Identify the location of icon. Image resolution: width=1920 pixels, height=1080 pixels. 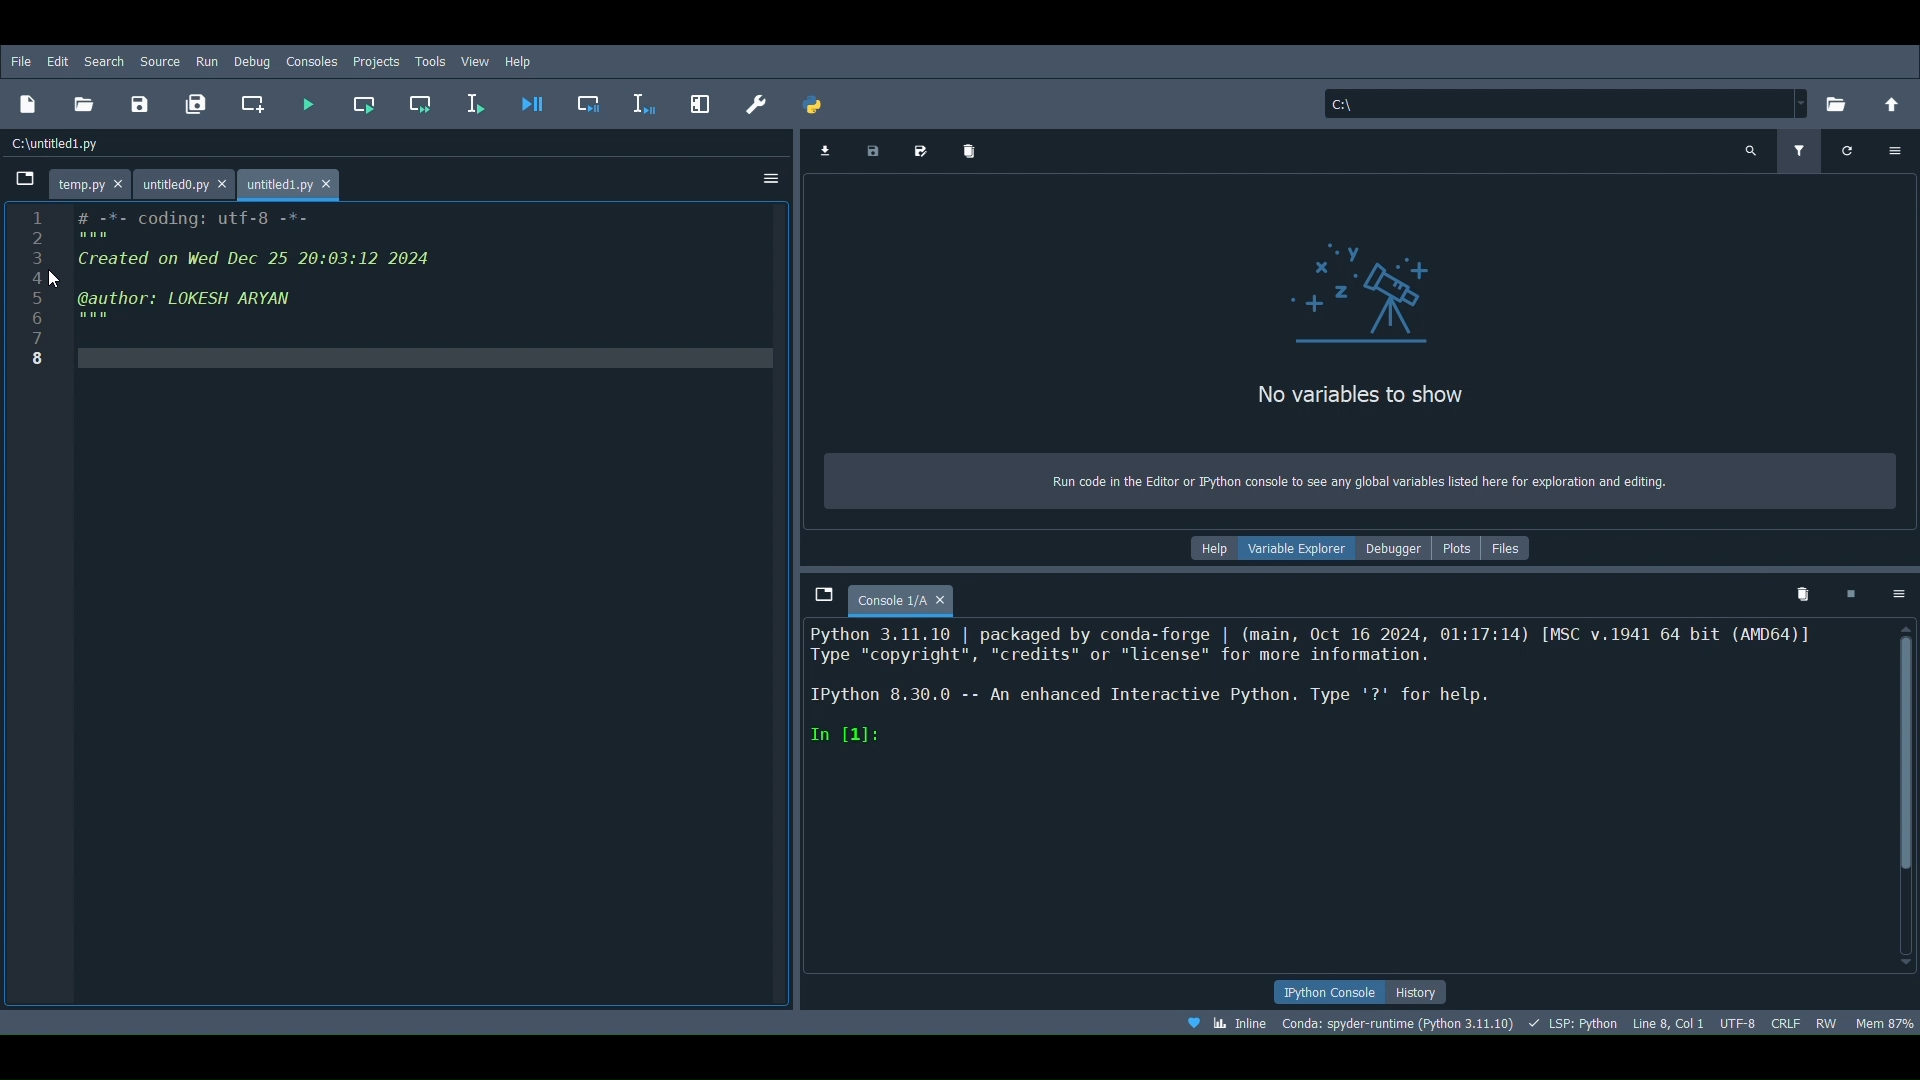
(1366, 294).